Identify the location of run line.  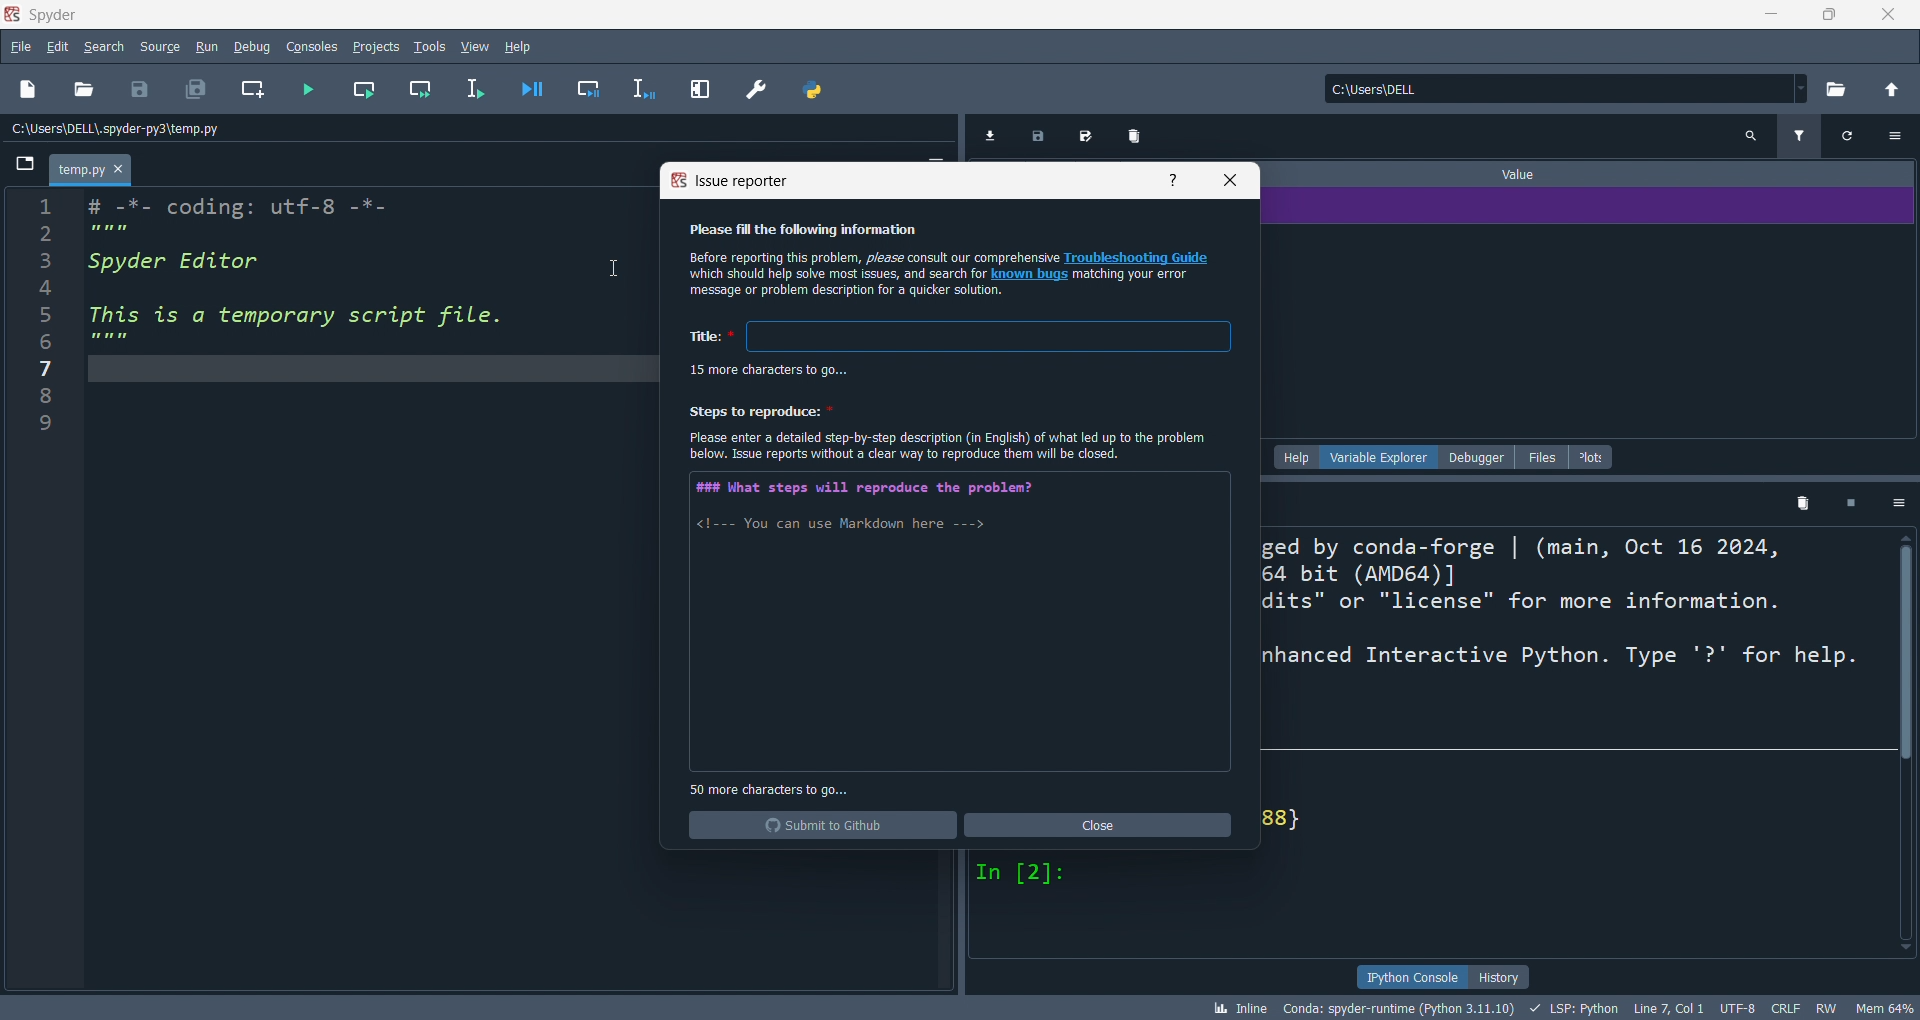
(477, 90).